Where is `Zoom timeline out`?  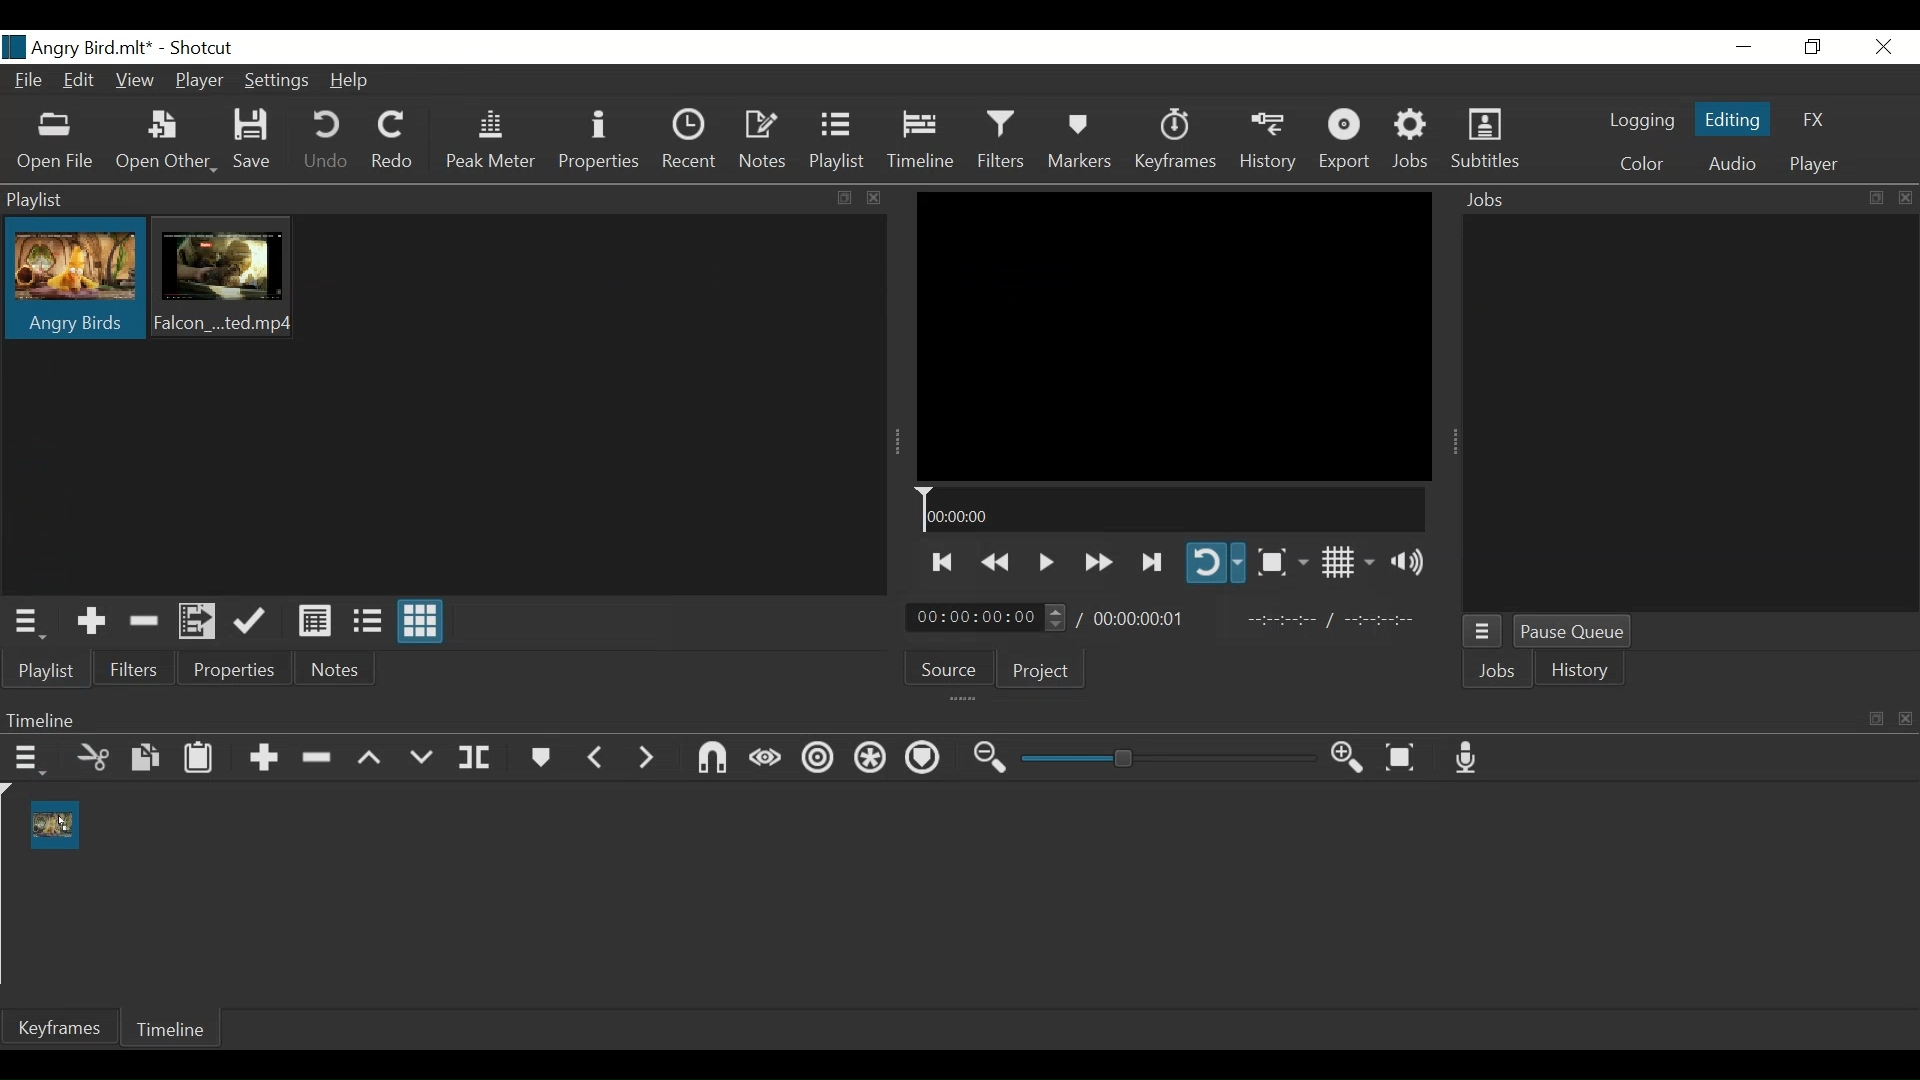
Zoom timeline out is located at coordinates (986, 760).